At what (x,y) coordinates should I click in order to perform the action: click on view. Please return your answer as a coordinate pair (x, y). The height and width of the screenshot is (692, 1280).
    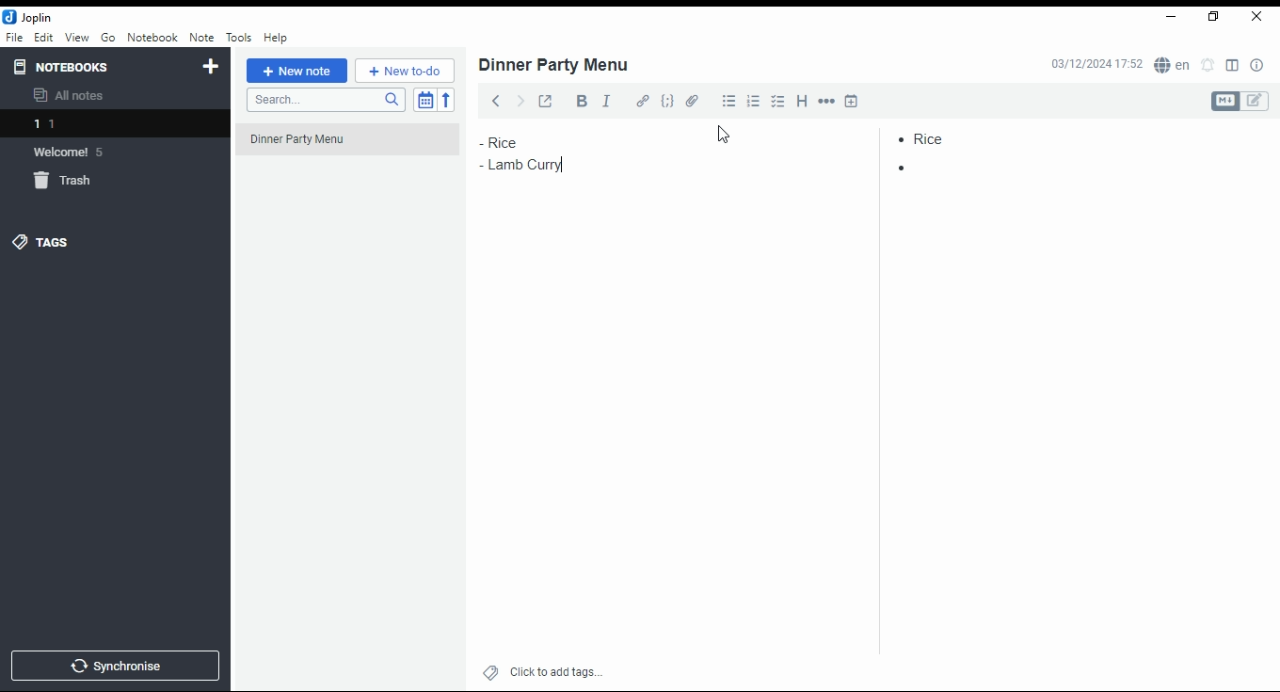
    Looking at the image, I should click on (76, 38).